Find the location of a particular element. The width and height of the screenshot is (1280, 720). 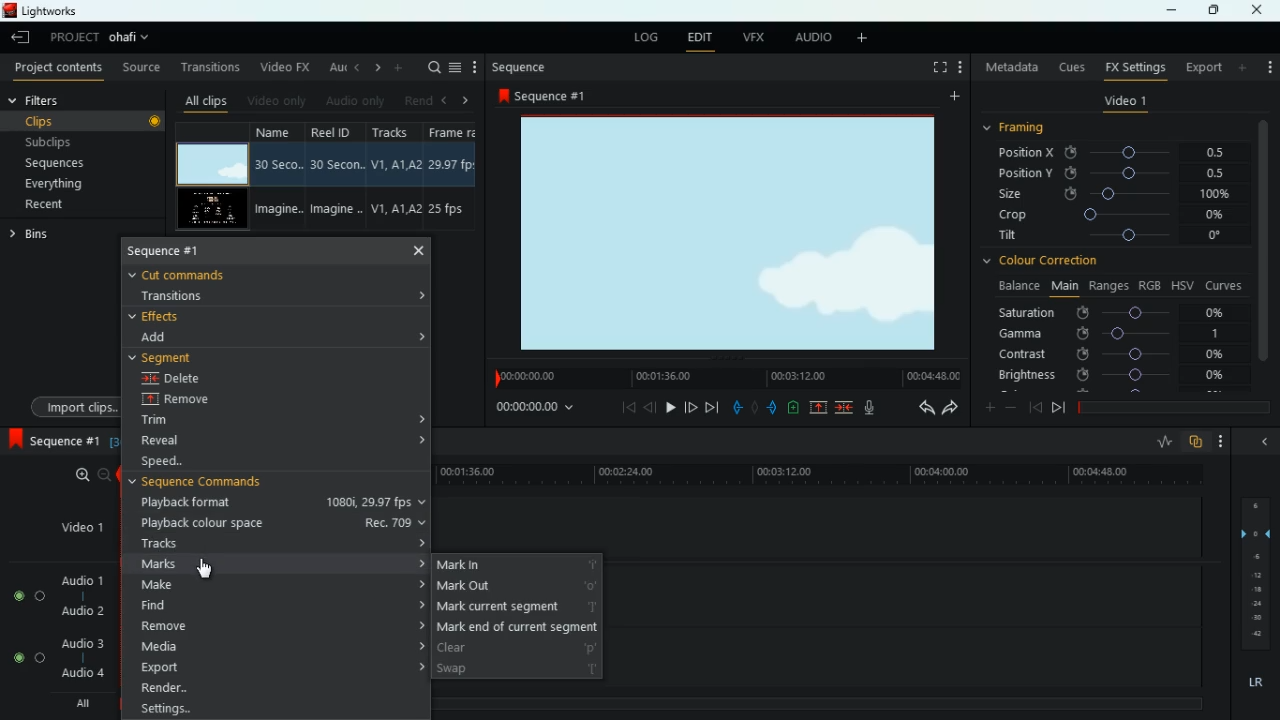

video 1 is located at coordinates (79, 526).